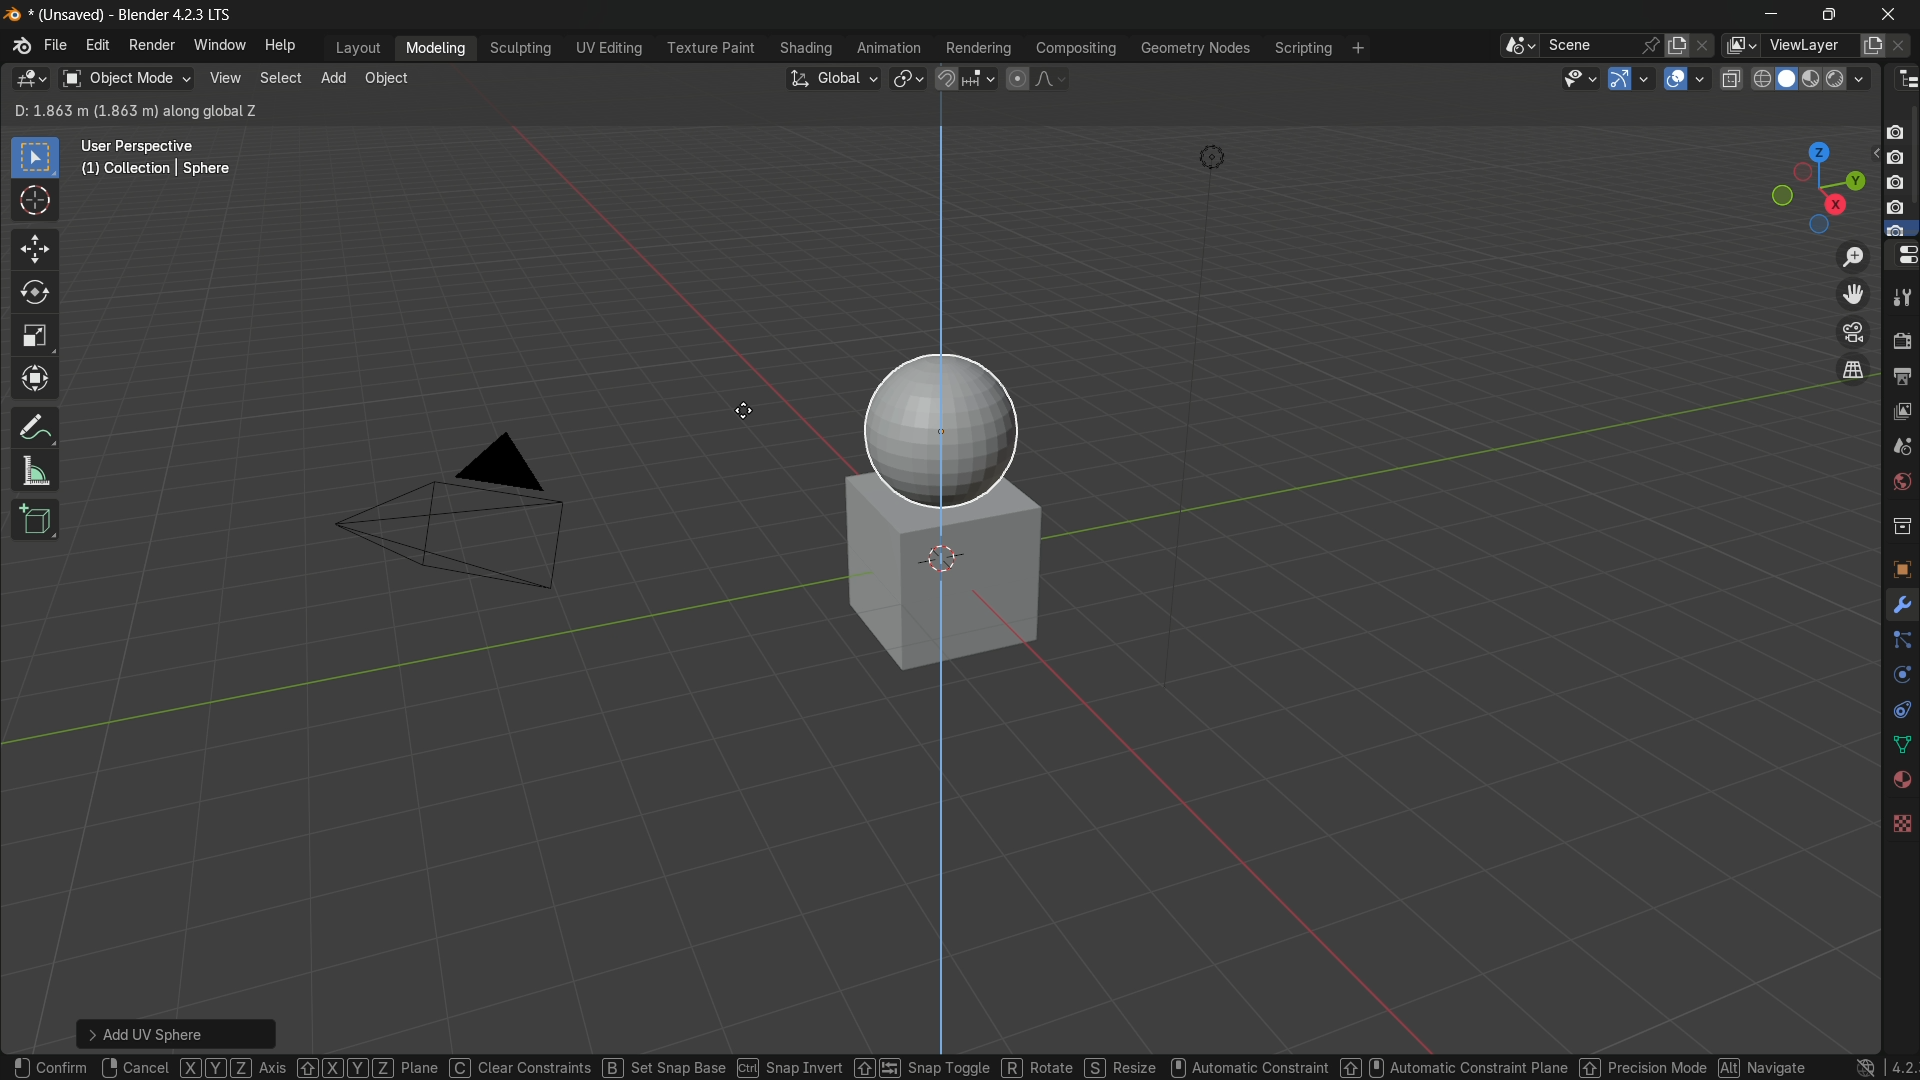 The height and width of the screenshot is (1080, 1920). Describe the element at coordinates (1901, 256) in the screenshot. I see `properties` at that location.